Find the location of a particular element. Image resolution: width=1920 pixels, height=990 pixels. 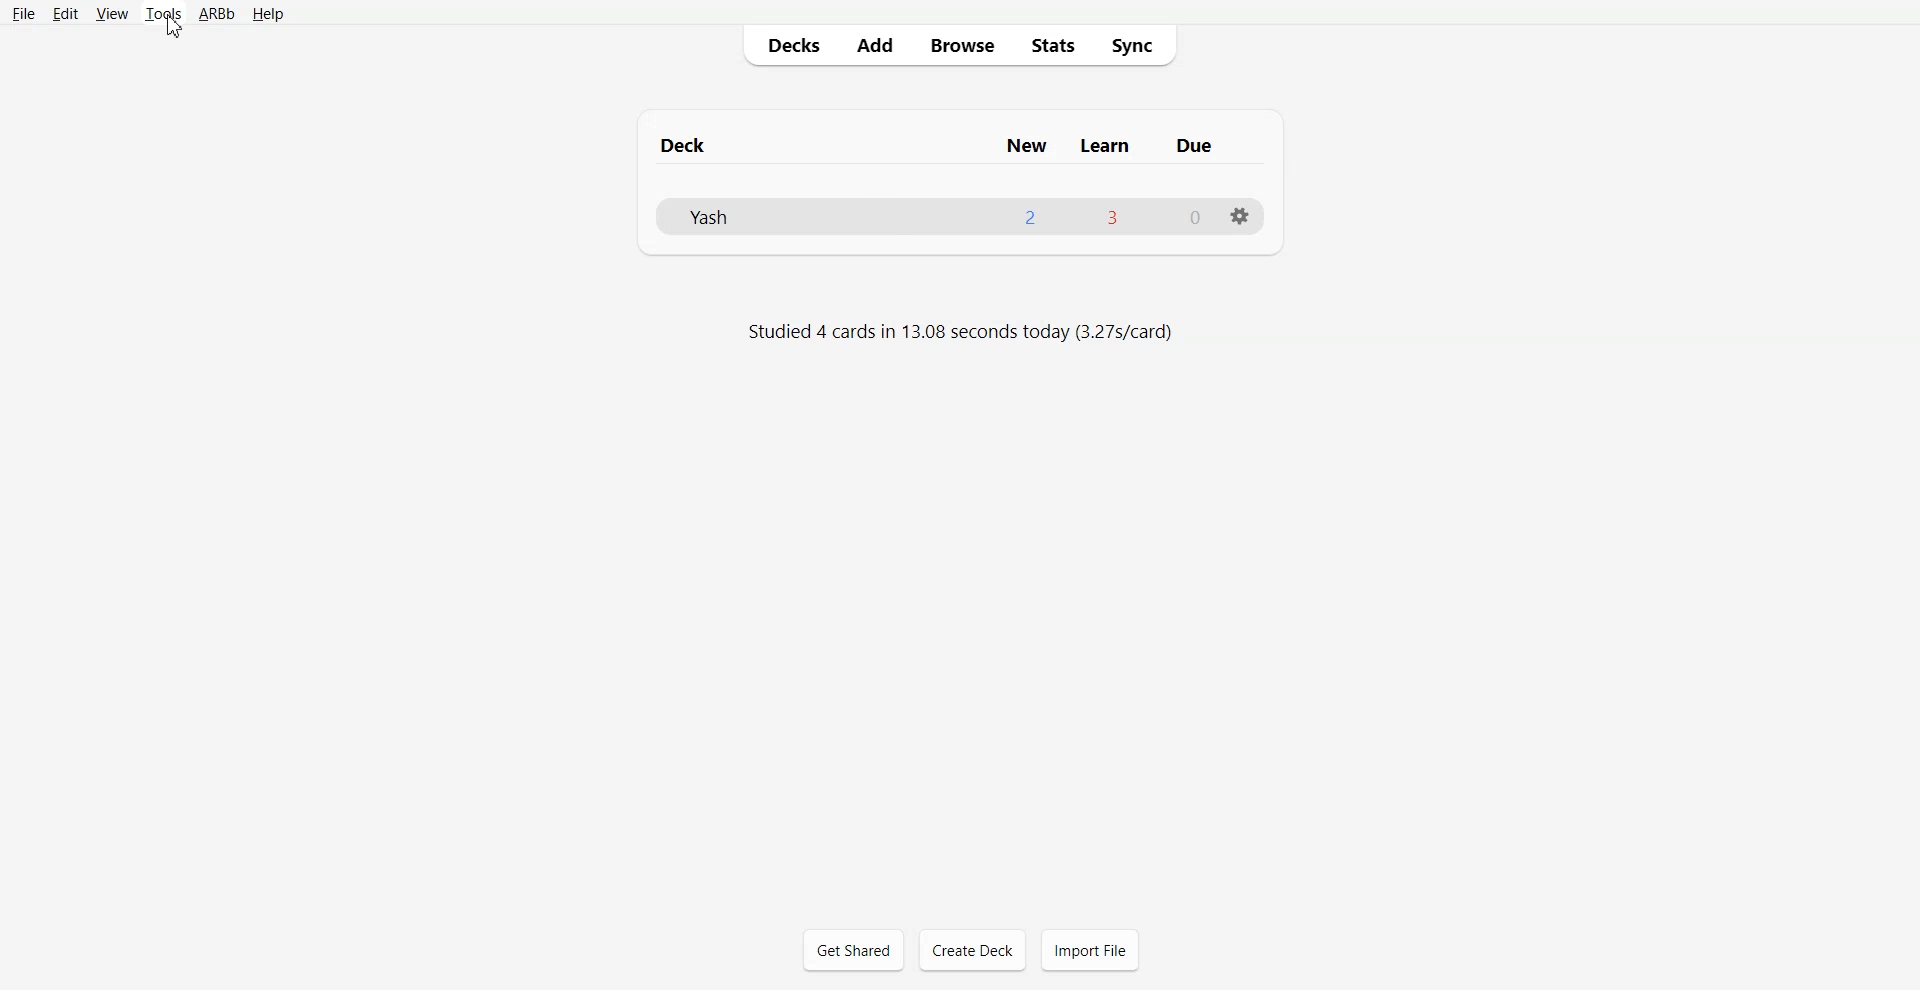

ARBb is located at coordinates (215, 15).